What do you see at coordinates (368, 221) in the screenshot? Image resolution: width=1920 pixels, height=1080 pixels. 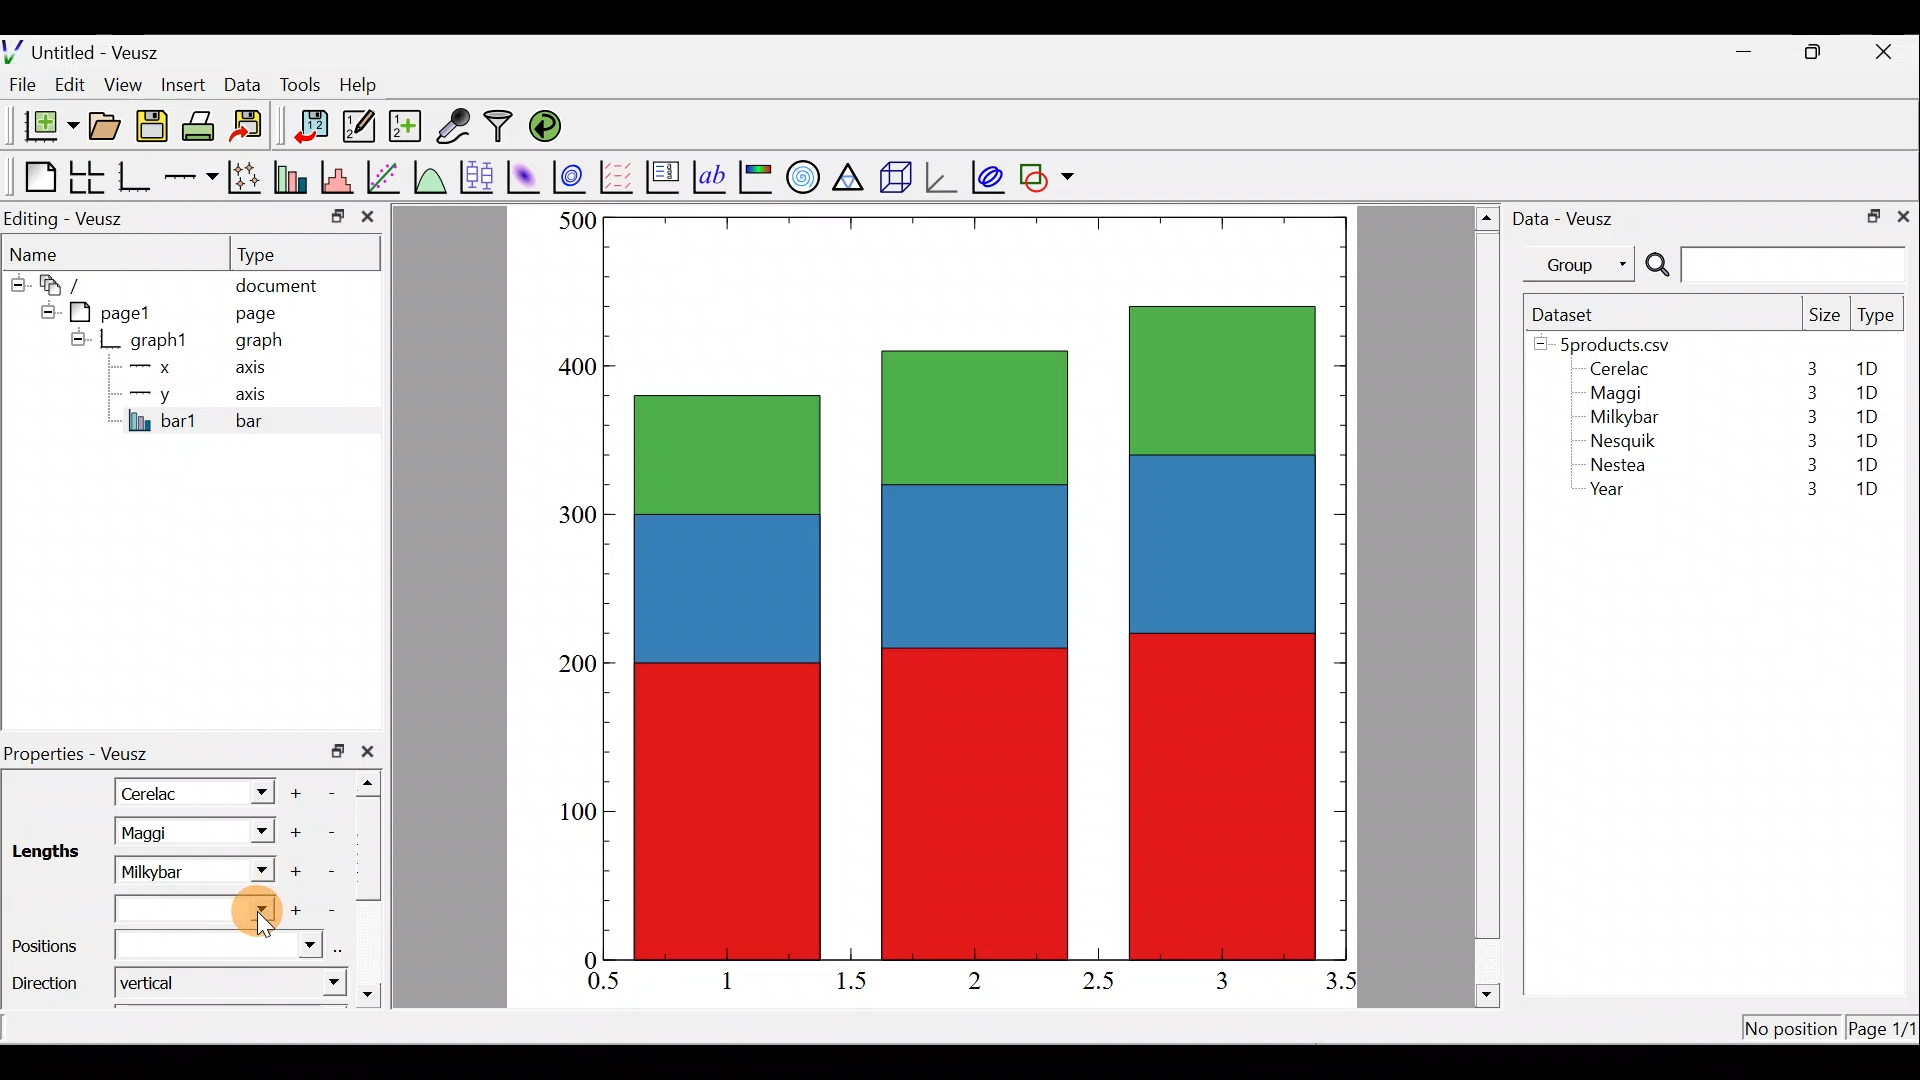 I see `close` at bounding box center [368, 221].